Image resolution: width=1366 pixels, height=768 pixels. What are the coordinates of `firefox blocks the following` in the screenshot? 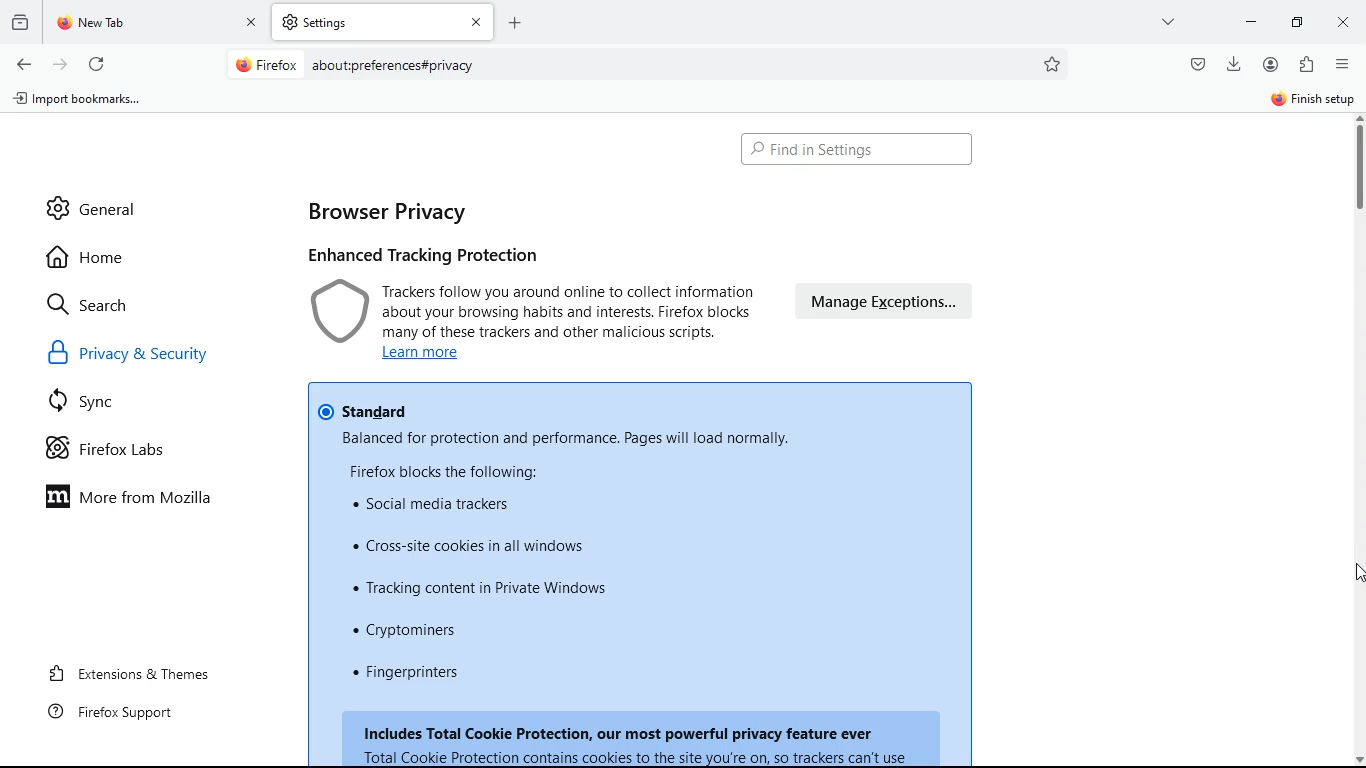 It's located at (448, 472).